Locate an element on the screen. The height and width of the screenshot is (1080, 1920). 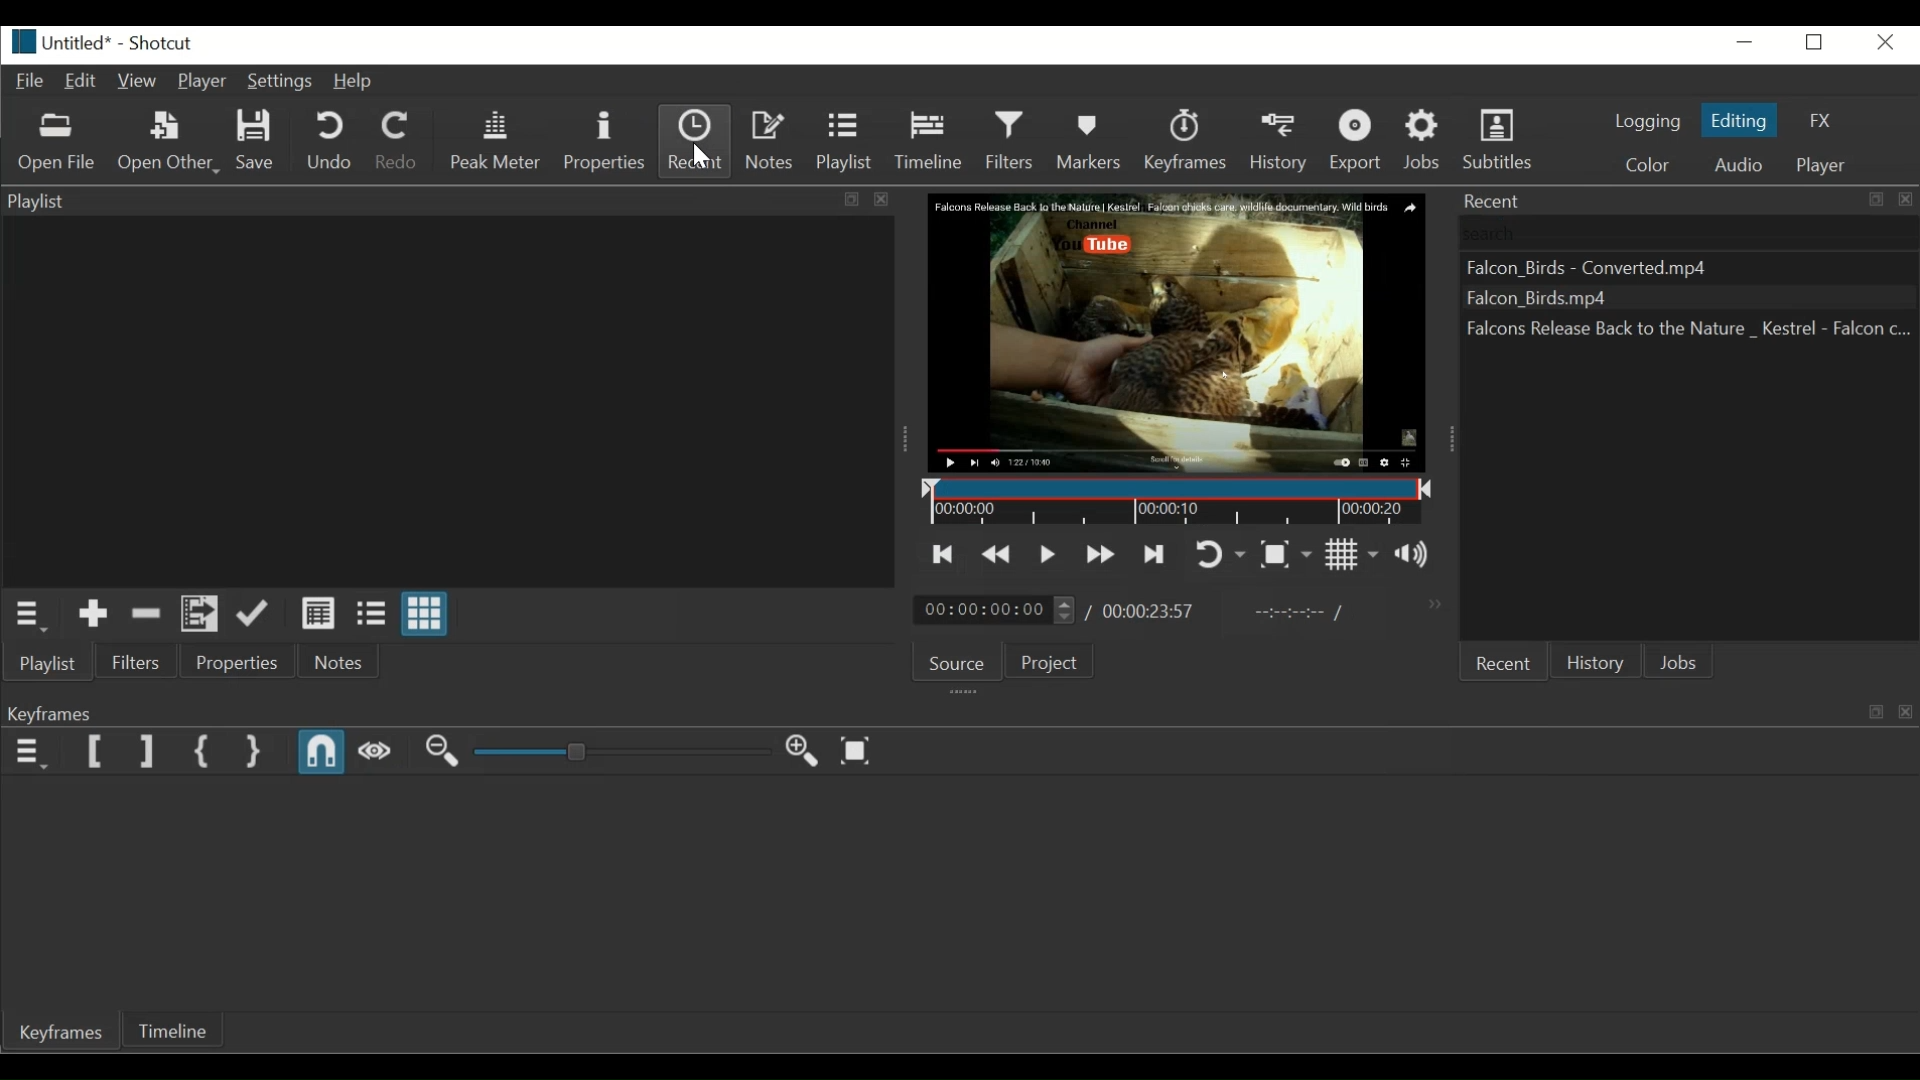
Keyframes Panel is located at coordinates (956, 713).